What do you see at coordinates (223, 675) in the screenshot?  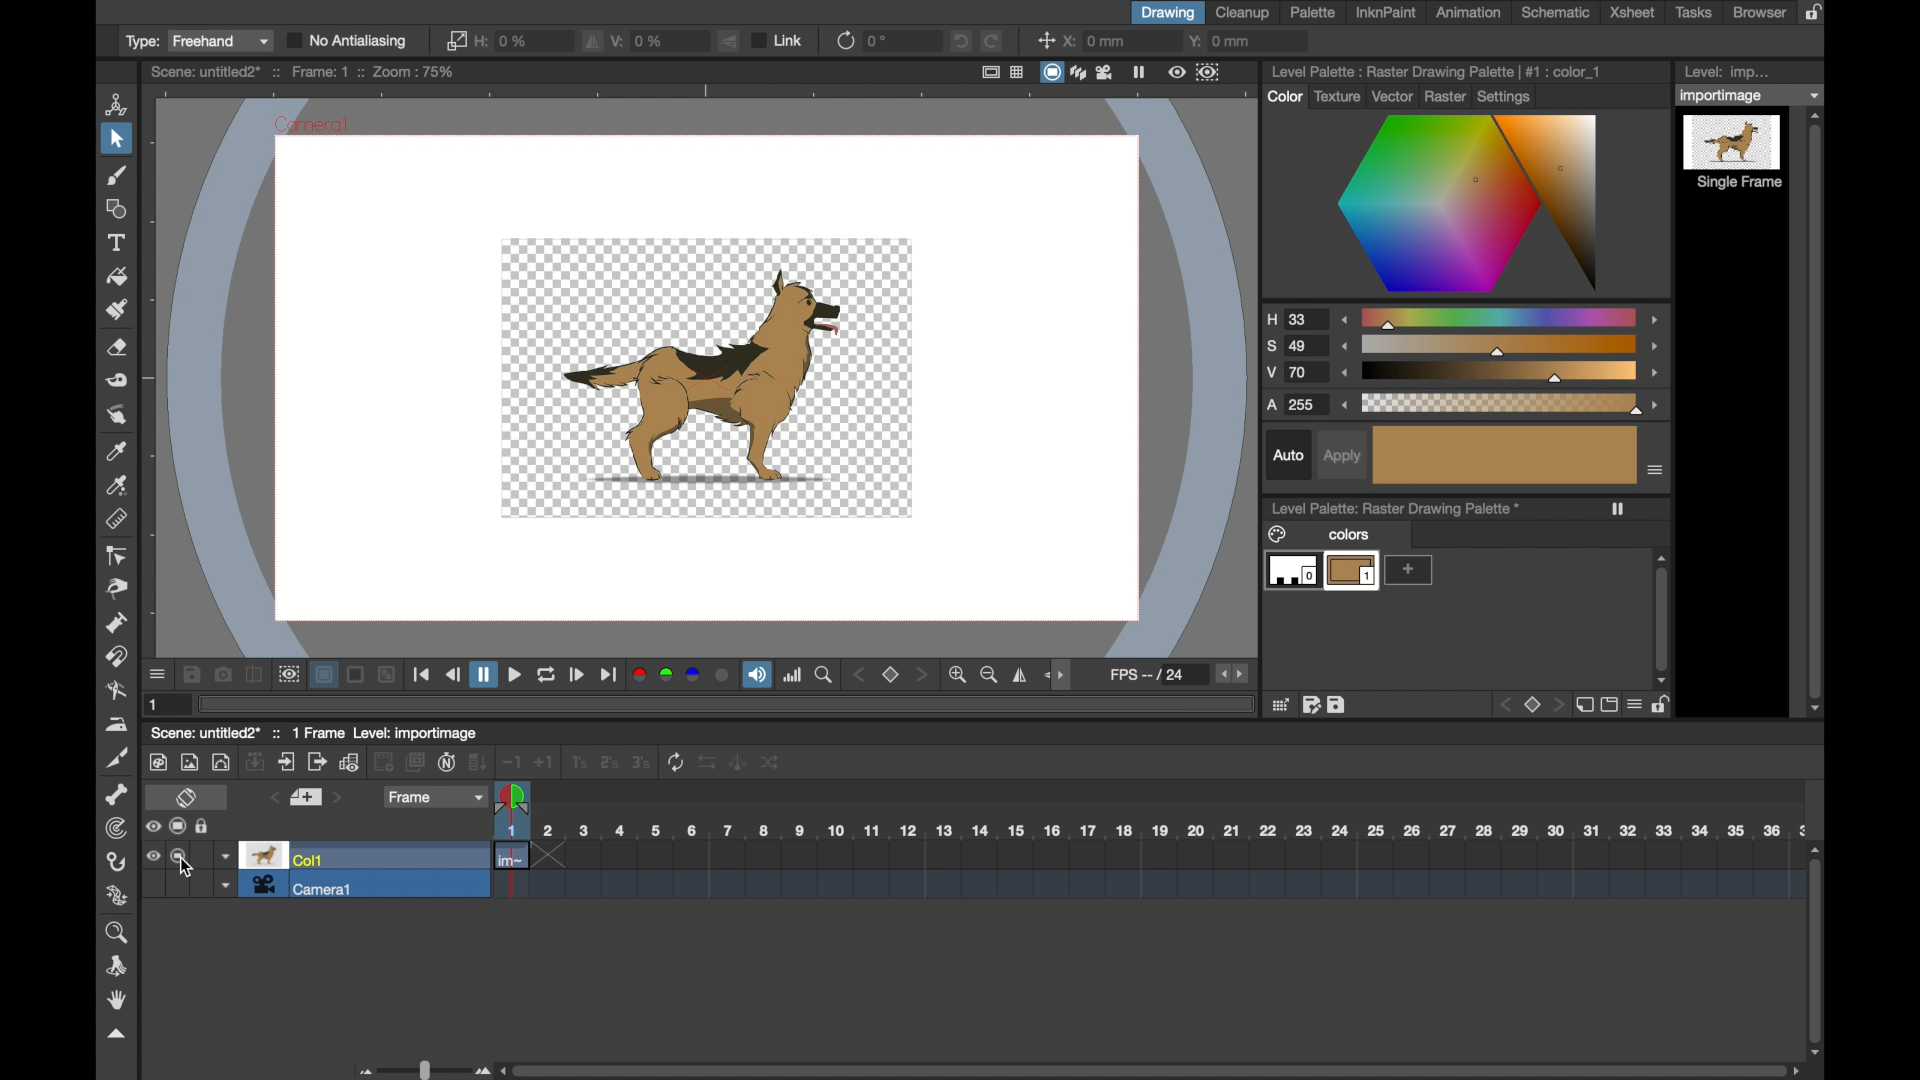 I see `snapshot` at bounding box center [223, 675].